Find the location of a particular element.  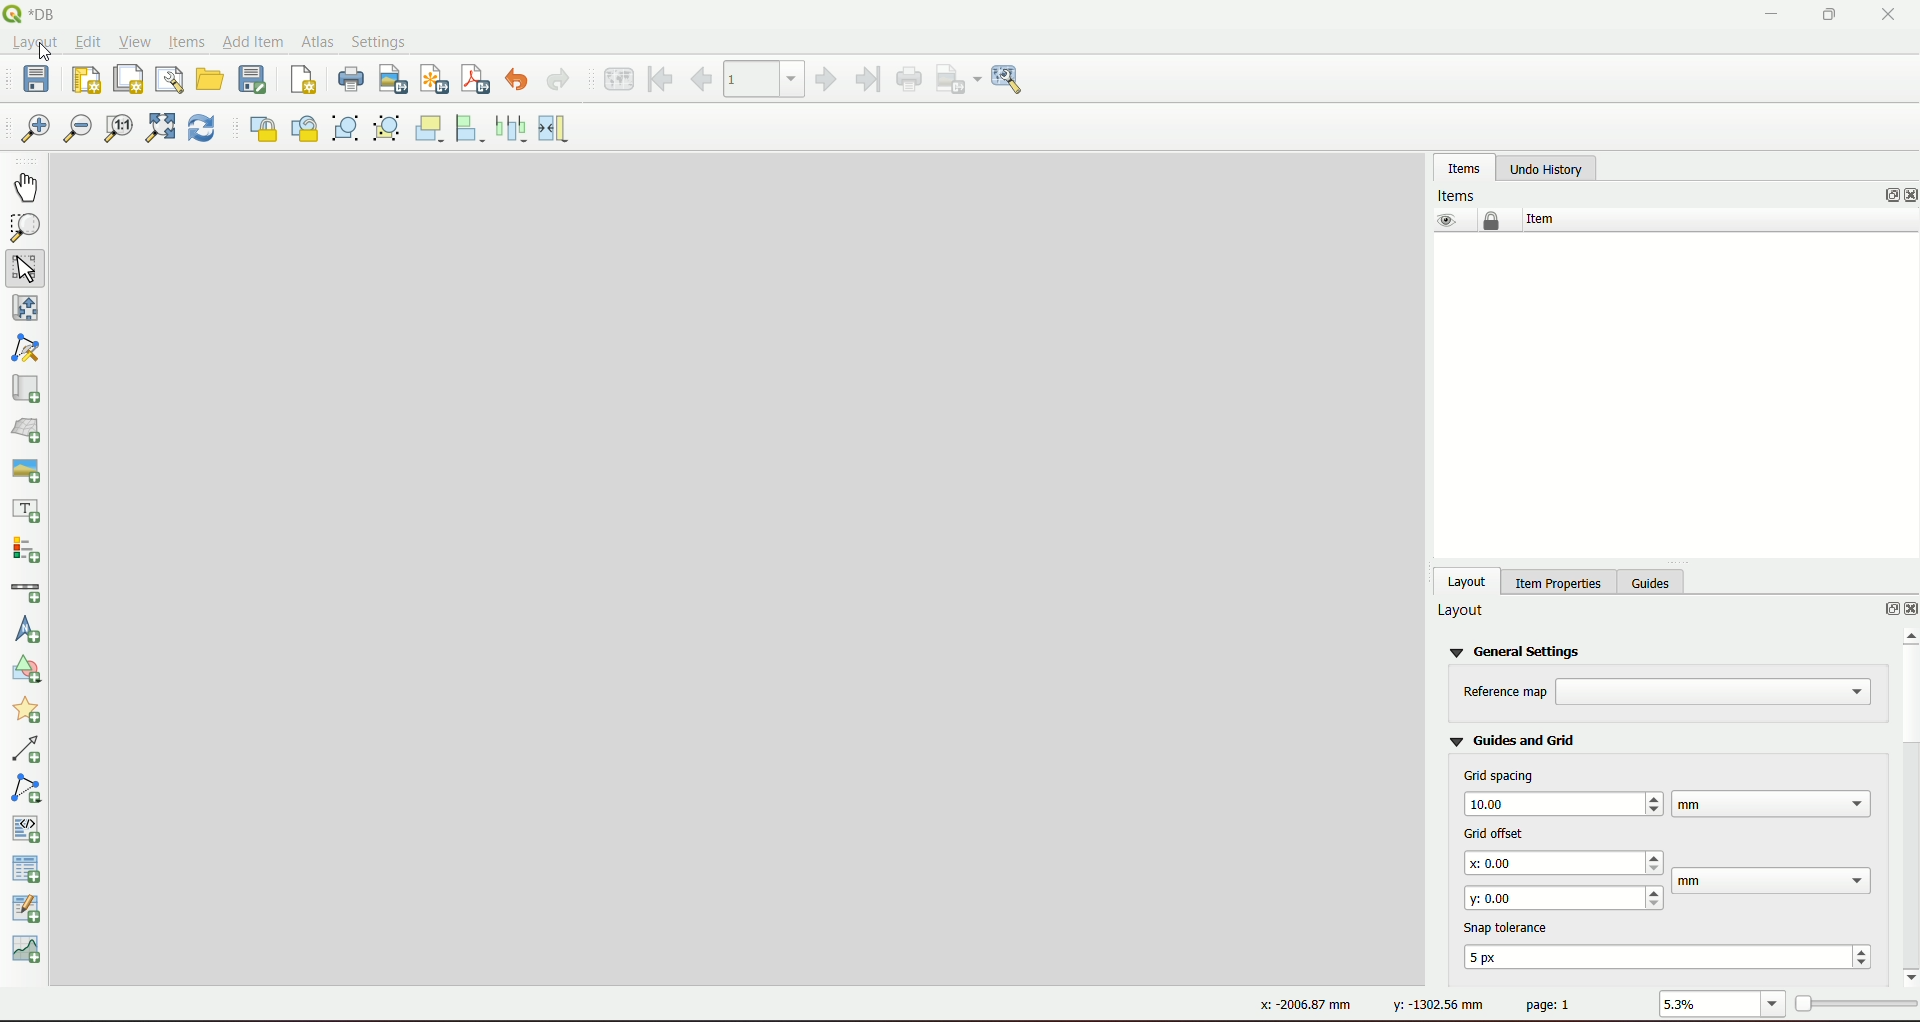

layout manager is located at coordinates (169, 79).